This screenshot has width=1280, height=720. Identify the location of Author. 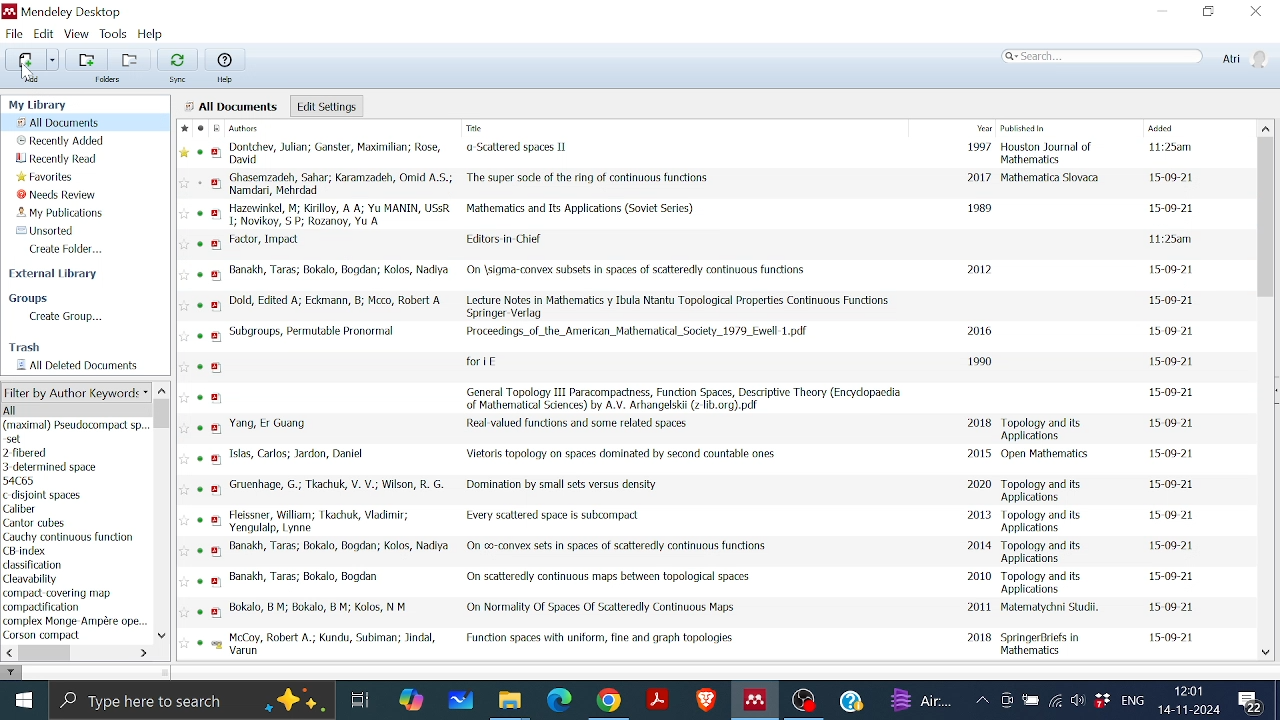
(330, 644).